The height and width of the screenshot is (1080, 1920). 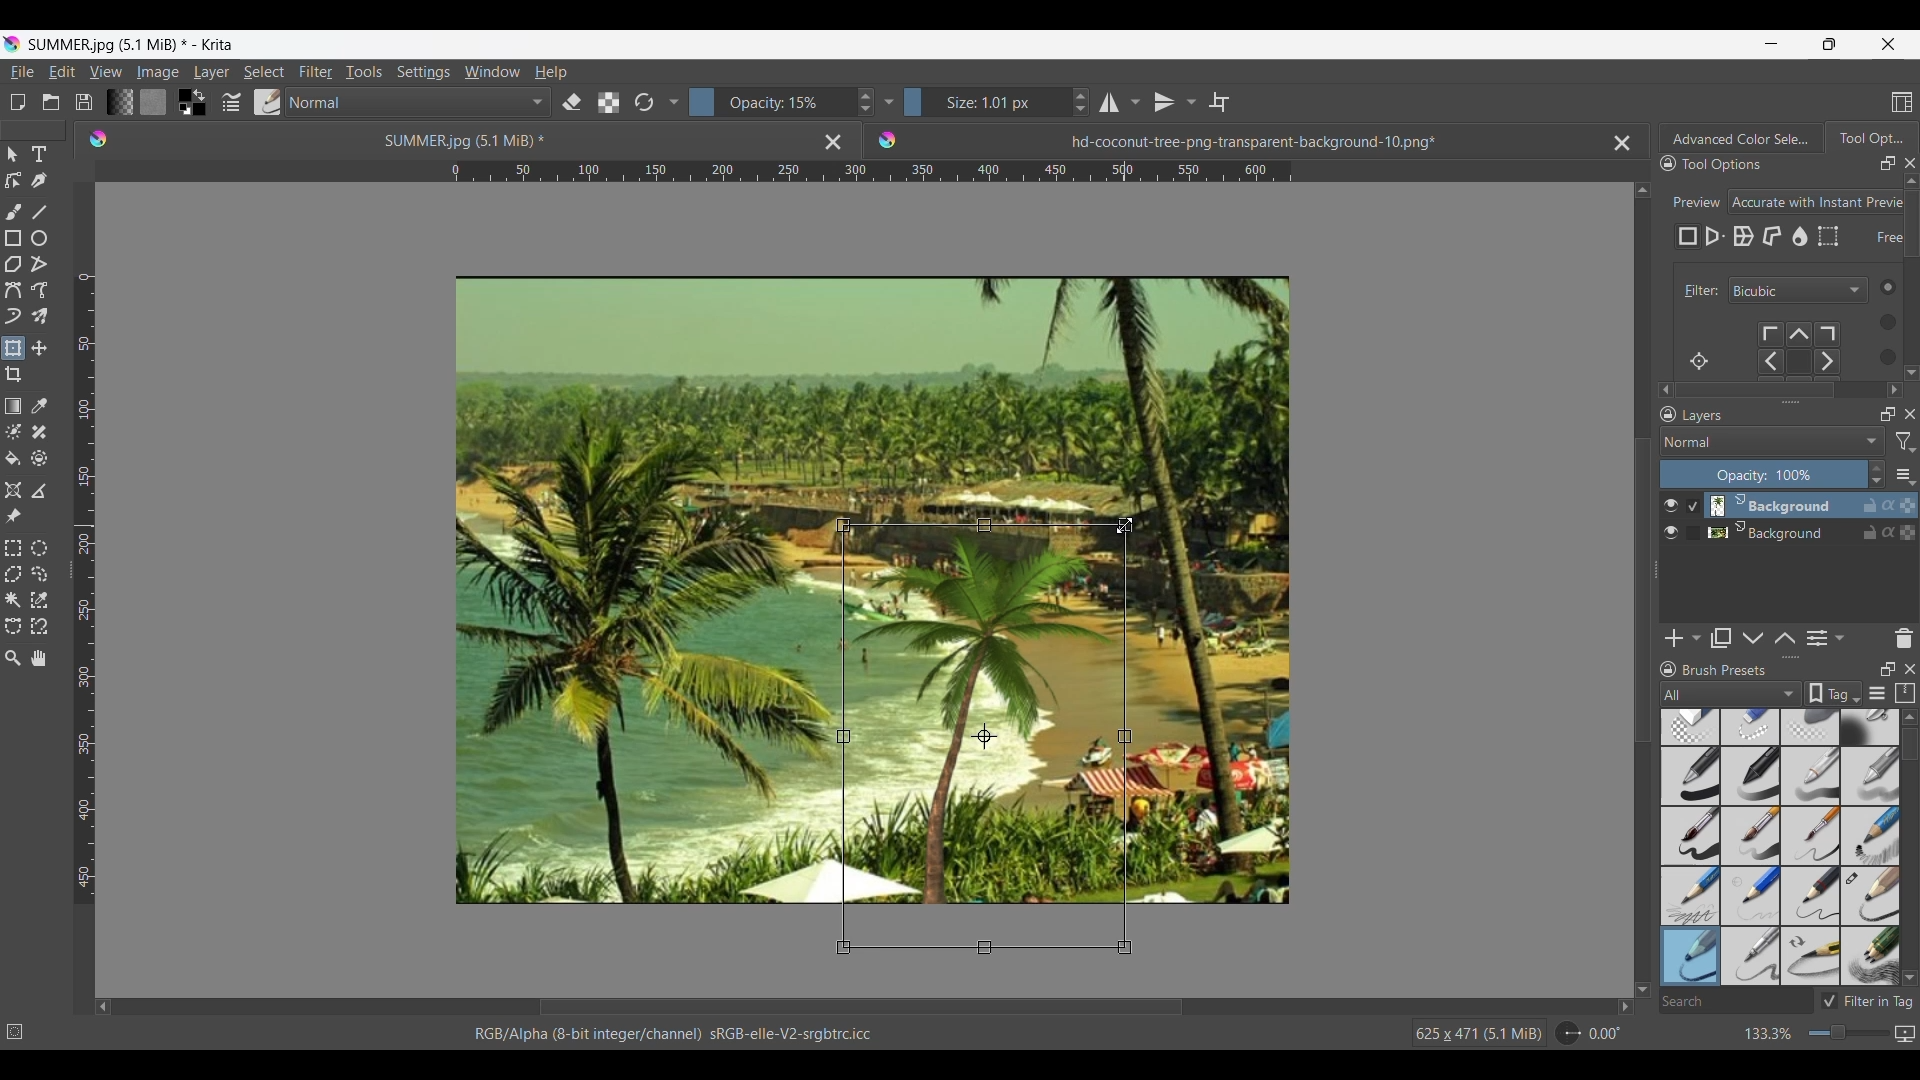 I want to click on Tools, so click(x=363, y=71).